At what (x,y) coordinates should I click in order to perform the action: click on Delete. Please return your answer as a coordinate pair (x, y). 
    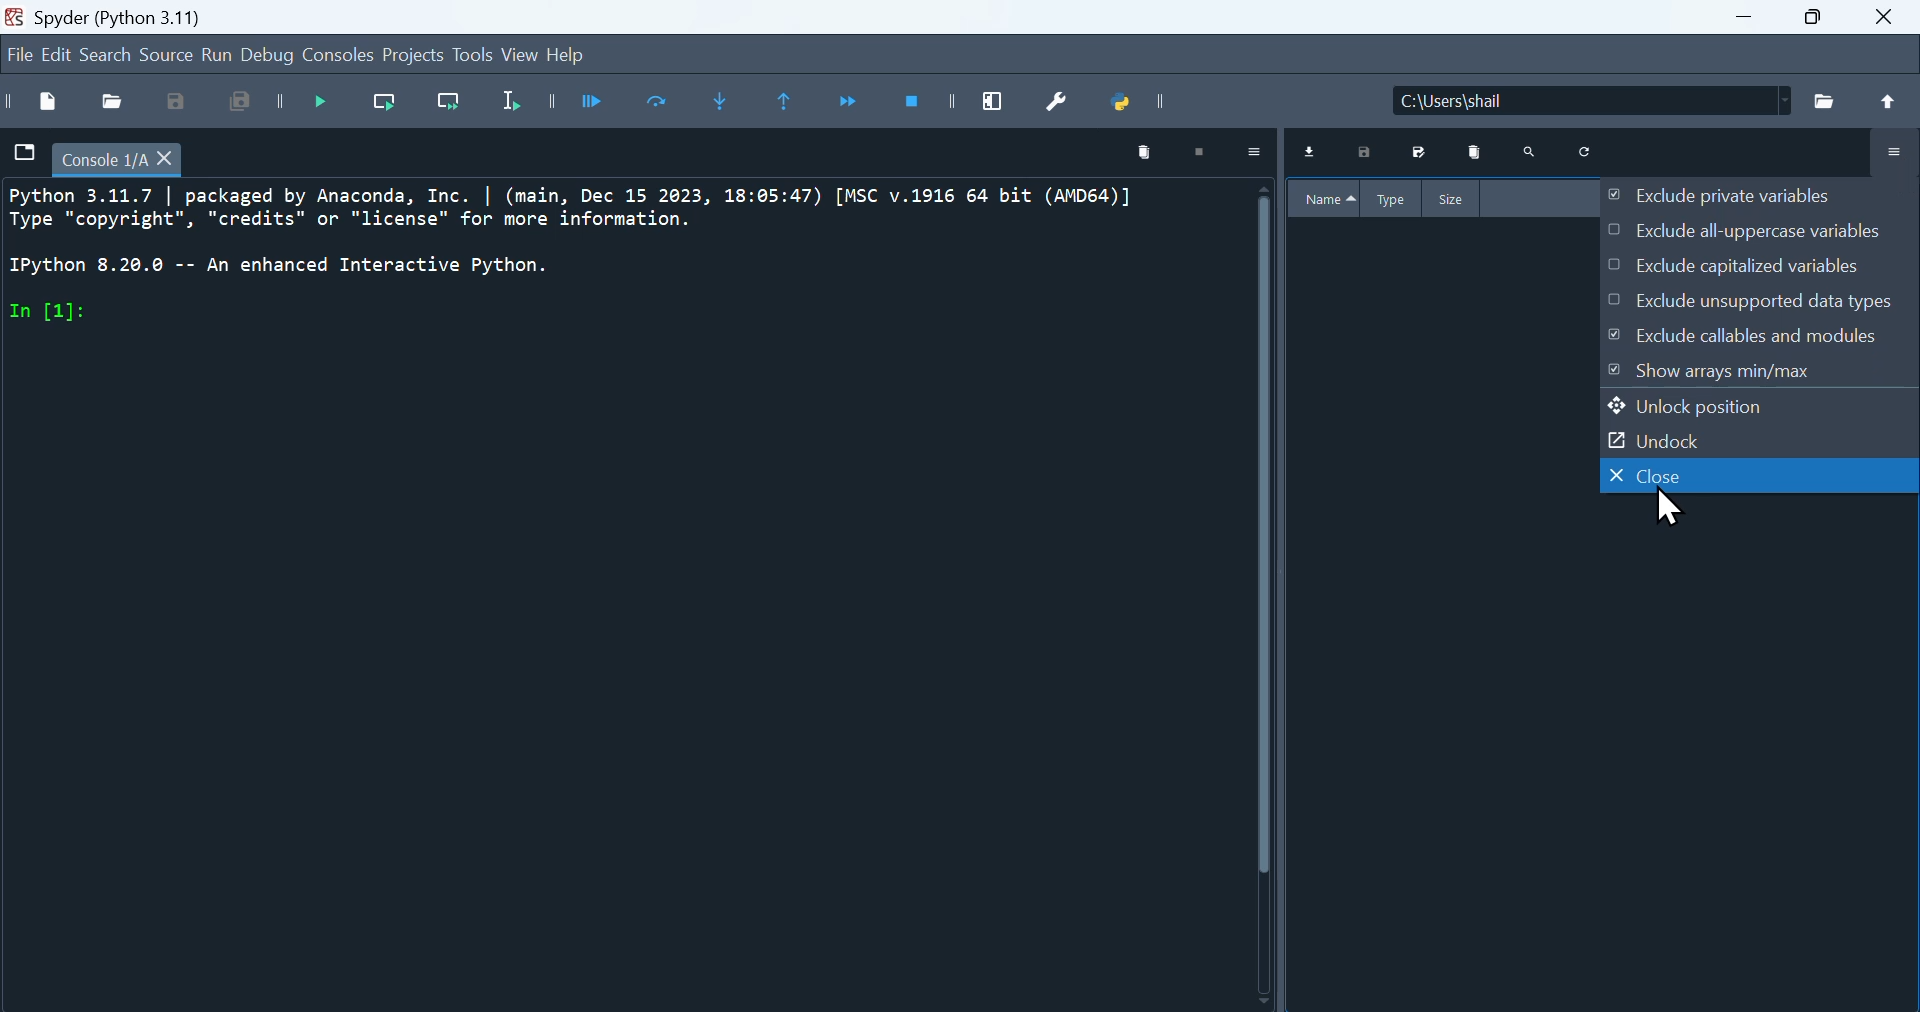
    Looking at the image, I should click on (1472, 156).